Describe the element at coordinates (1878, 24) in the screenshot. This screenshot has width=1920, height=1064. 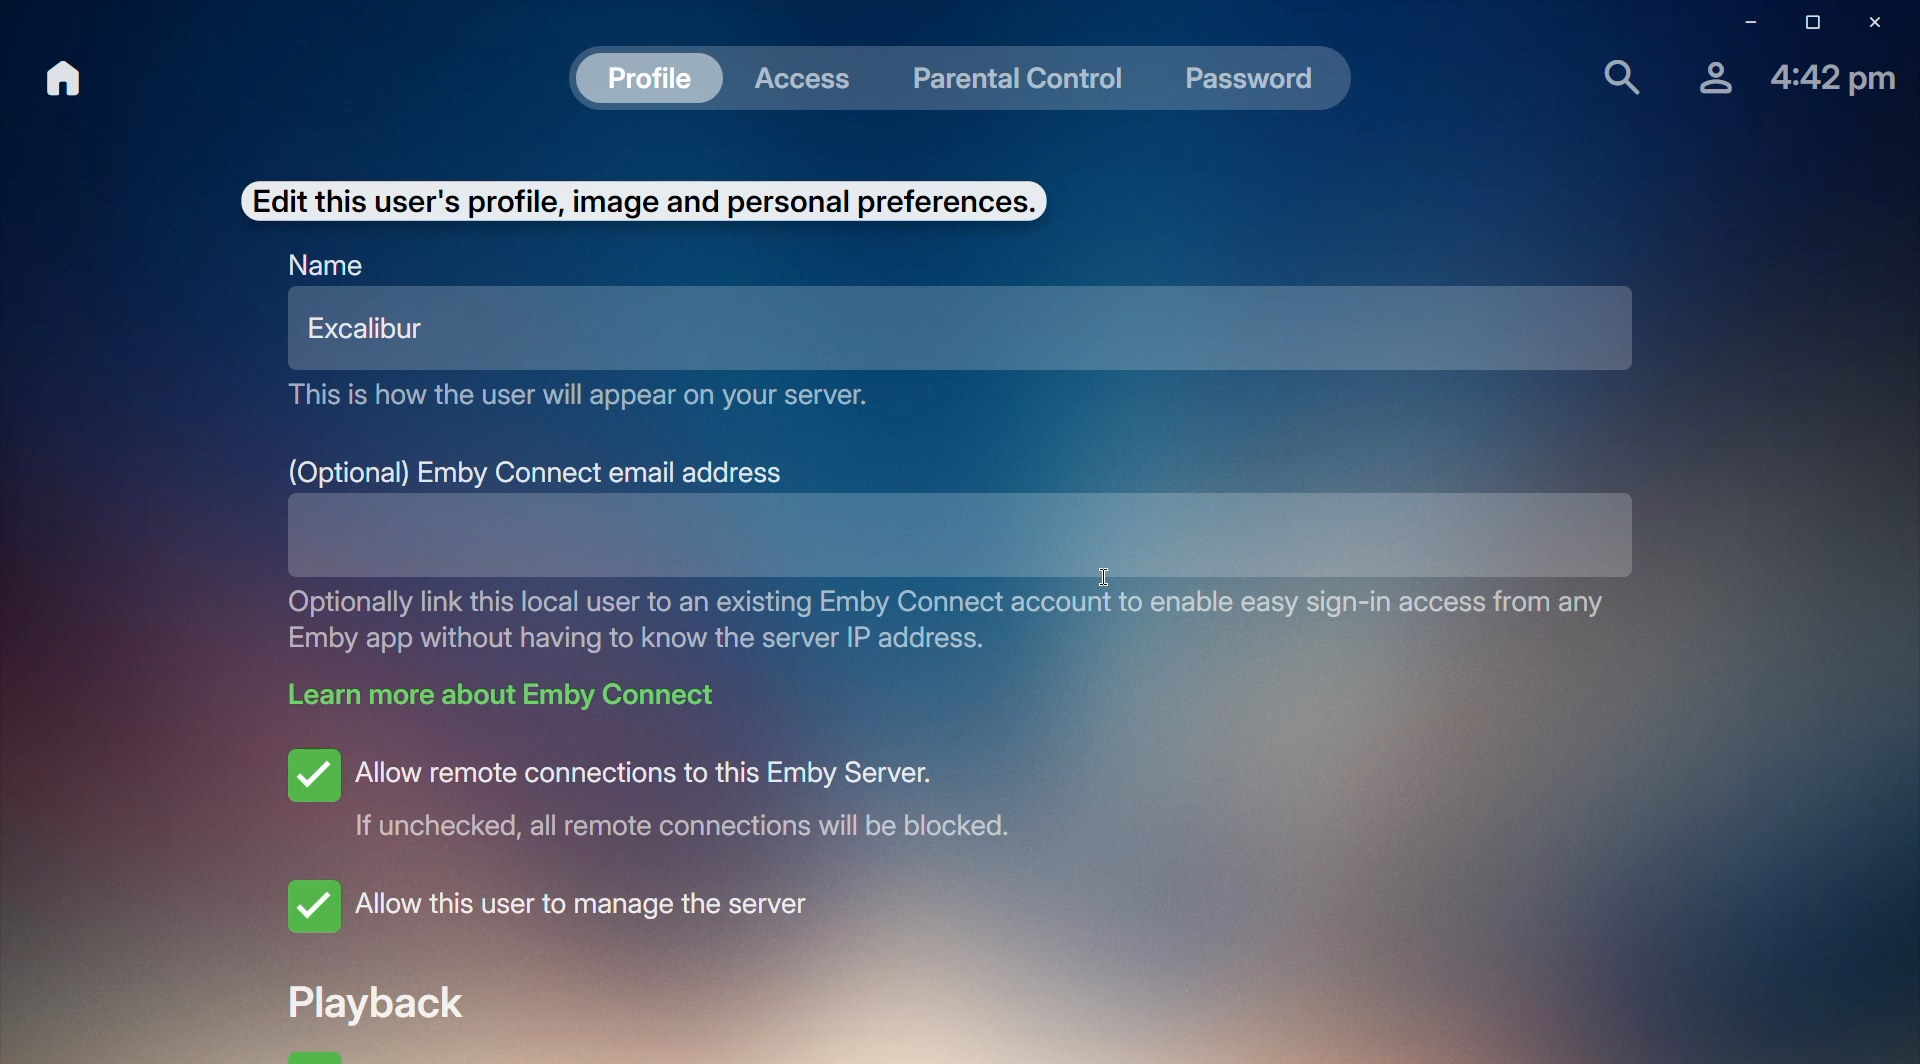
I see `Close` at that location.